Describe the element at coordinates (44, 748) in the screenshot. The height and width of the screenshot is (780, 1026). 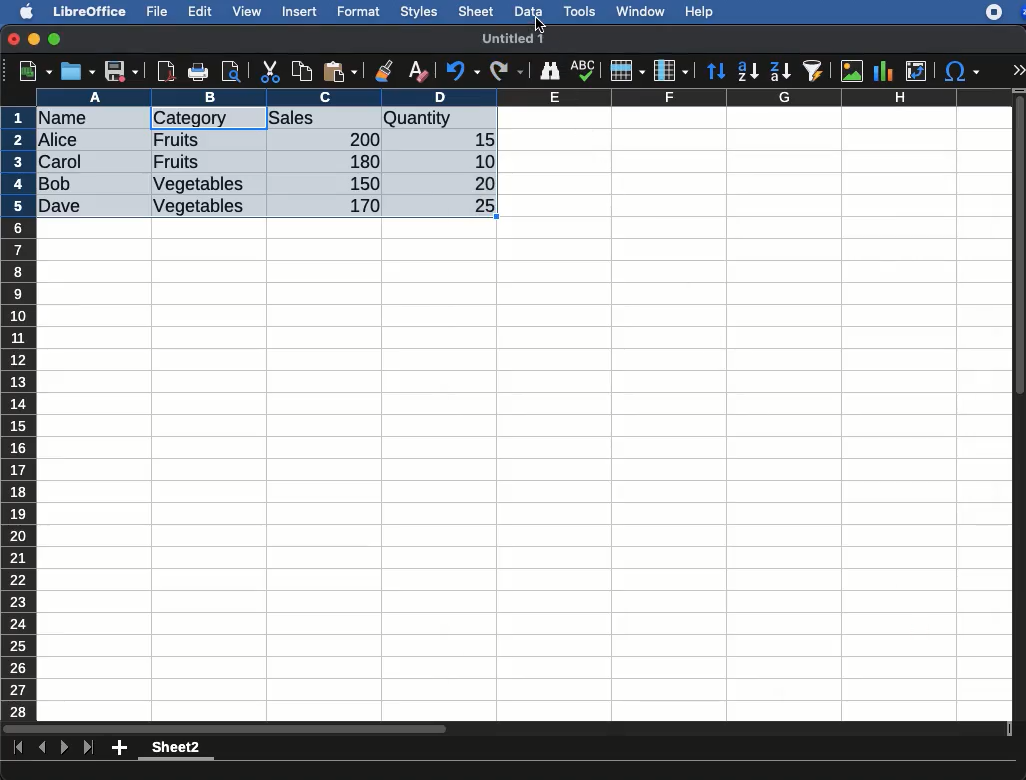
I see `previous sheet` at that location.